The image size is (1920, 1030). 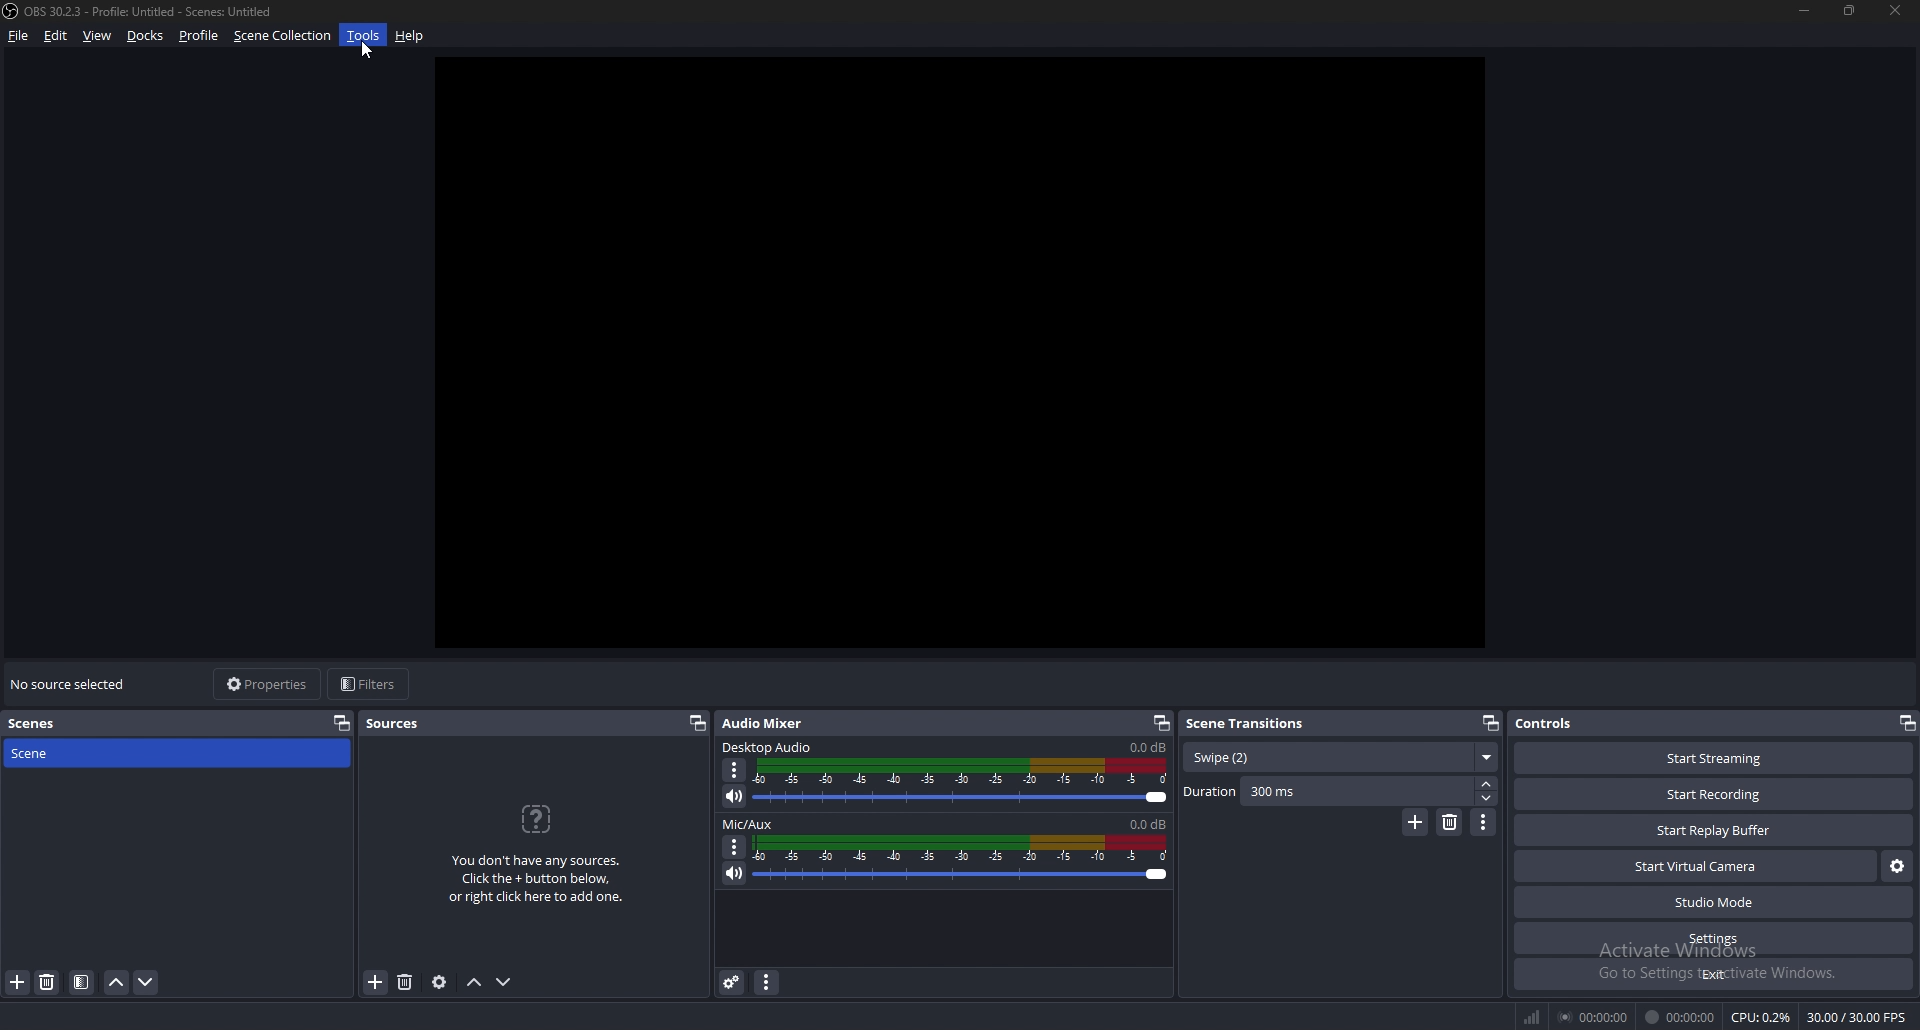 What do you see at coordinates (405, 983) in the screenshot?
I see `remove source` at bounding box center [405, 983].